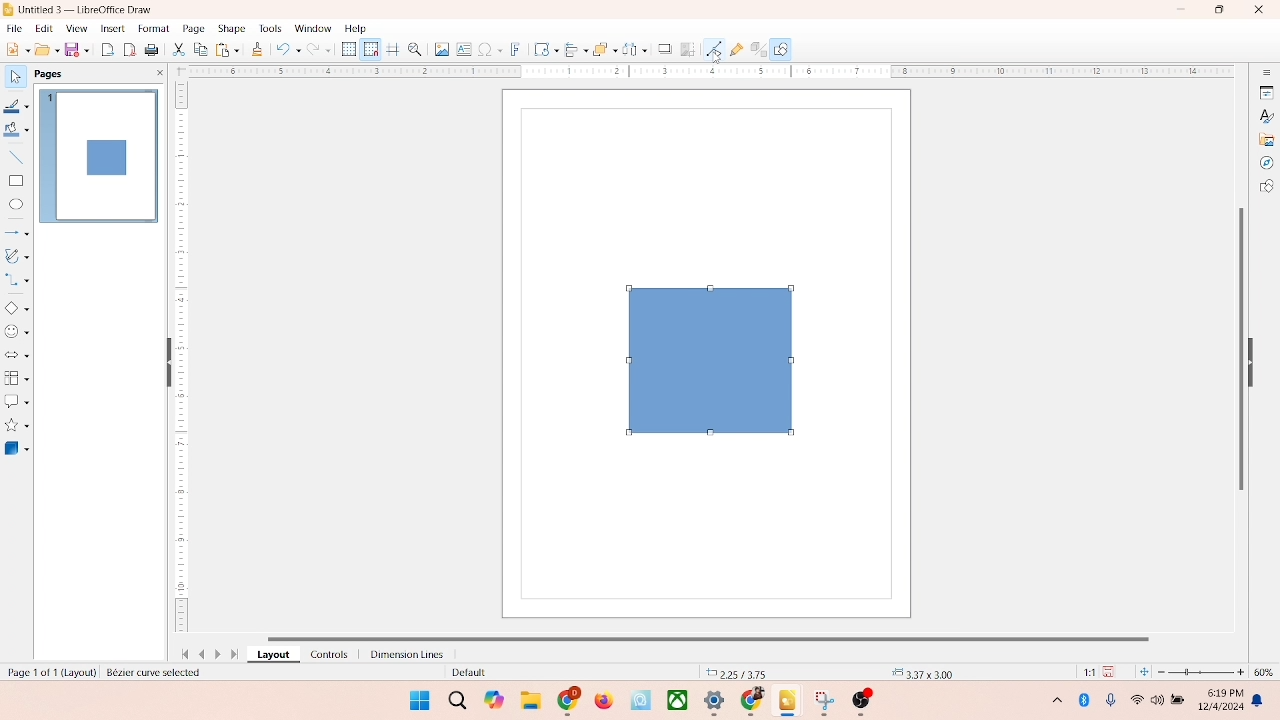 The height and width of the screenshot is (720, 1280). Describe the element at coordinates (439, 49) in the screenshot. I see `image` at that location.